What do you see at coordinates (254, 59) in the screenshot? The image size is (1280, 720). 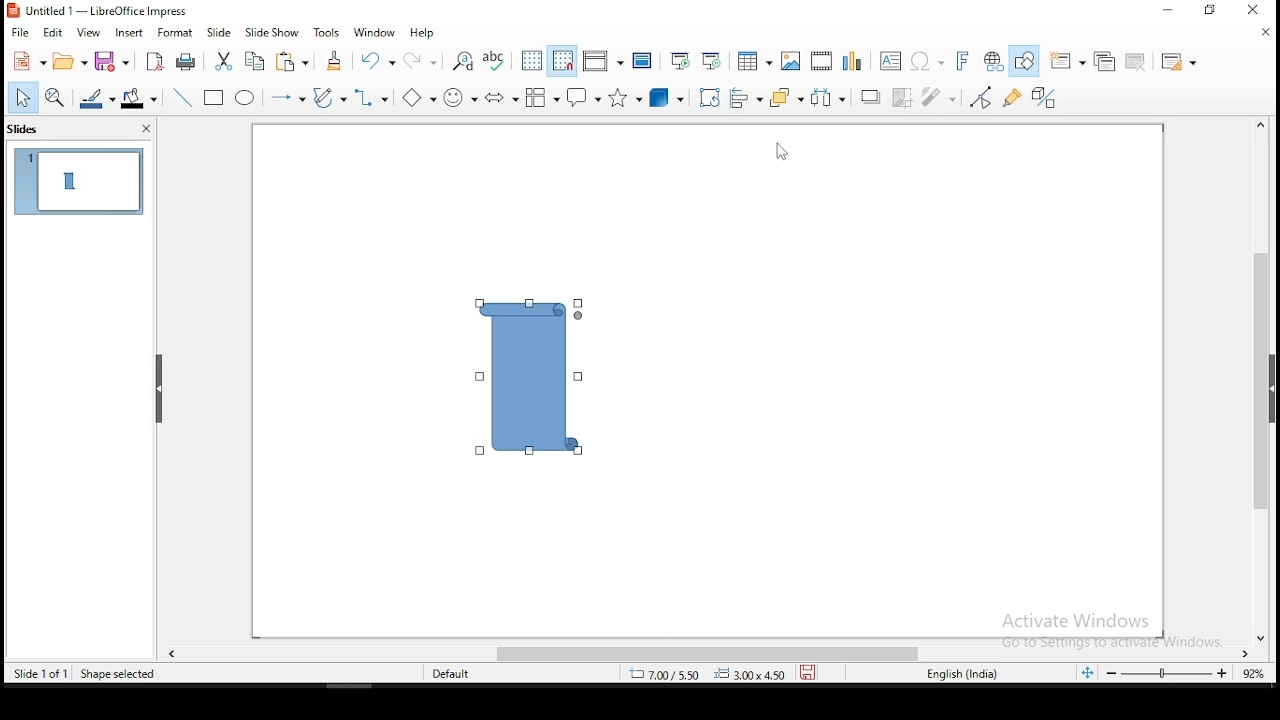 I see `copy` at bounding box center [254, 59].